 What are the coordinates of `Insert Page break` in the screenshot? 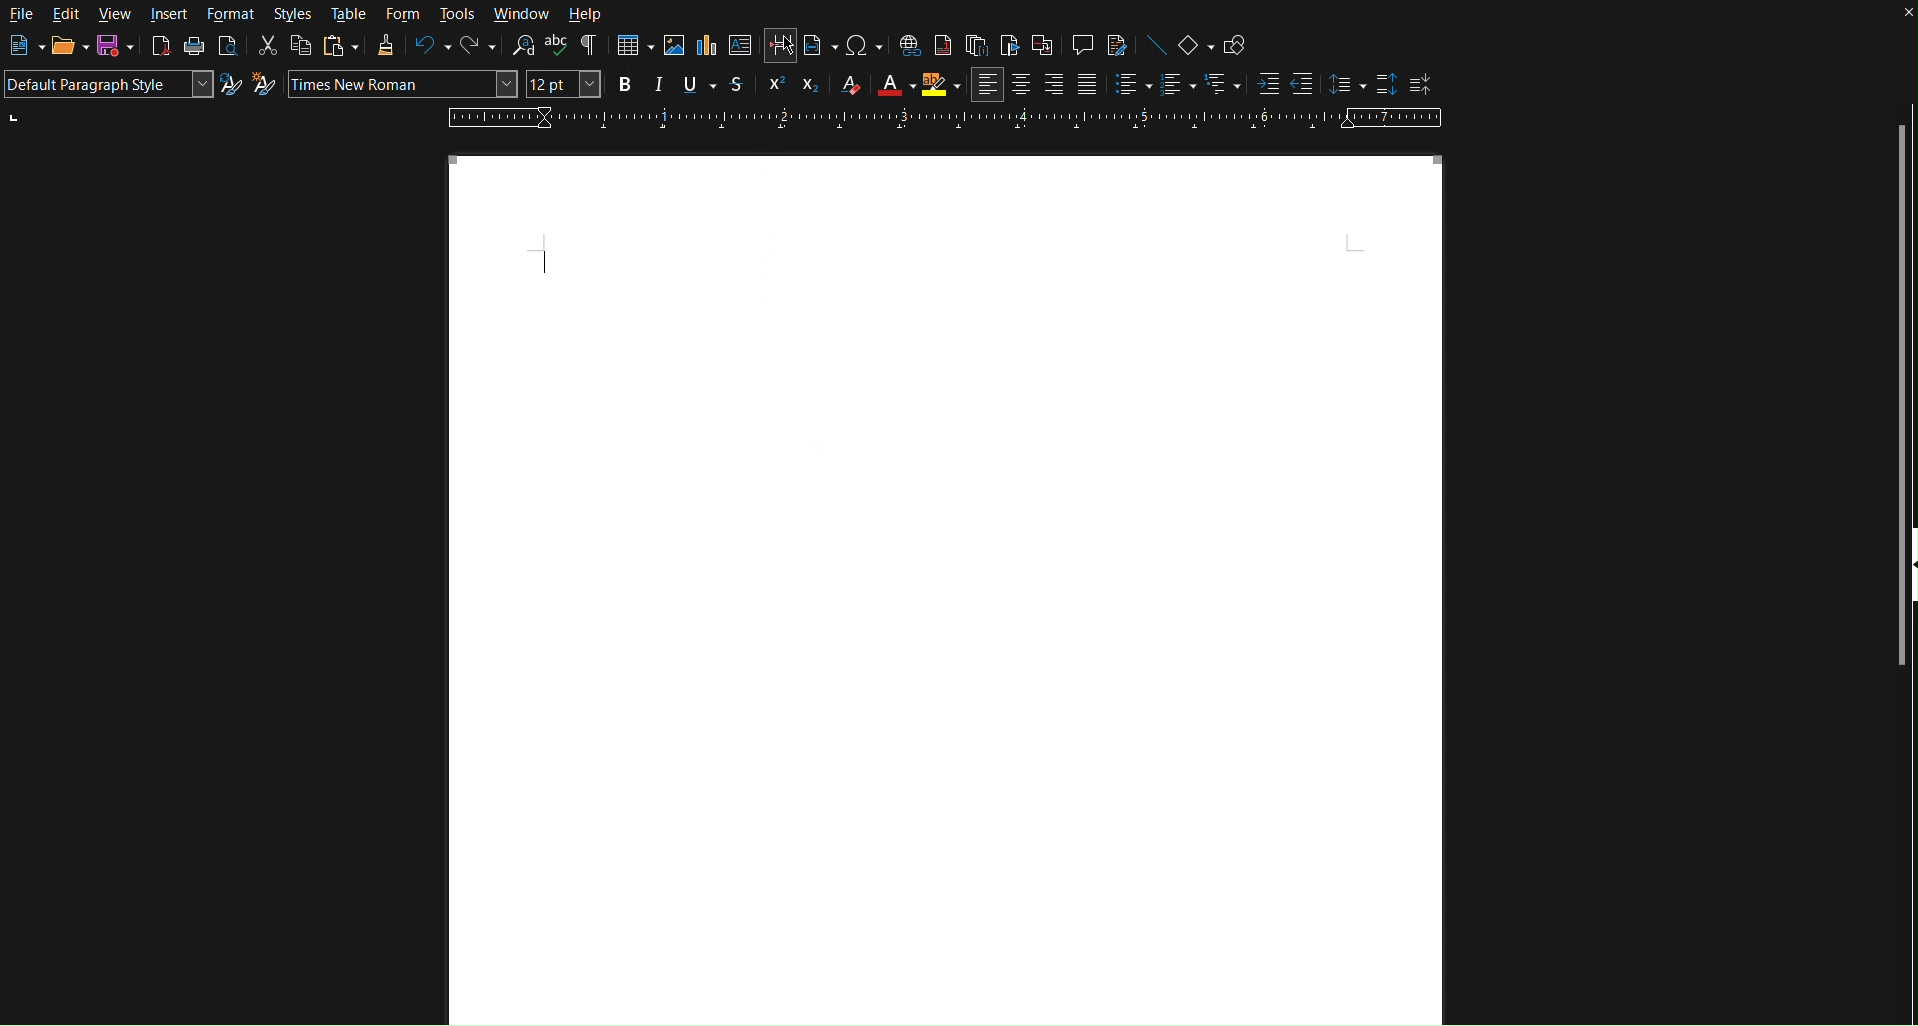 It's located at (782, 46).